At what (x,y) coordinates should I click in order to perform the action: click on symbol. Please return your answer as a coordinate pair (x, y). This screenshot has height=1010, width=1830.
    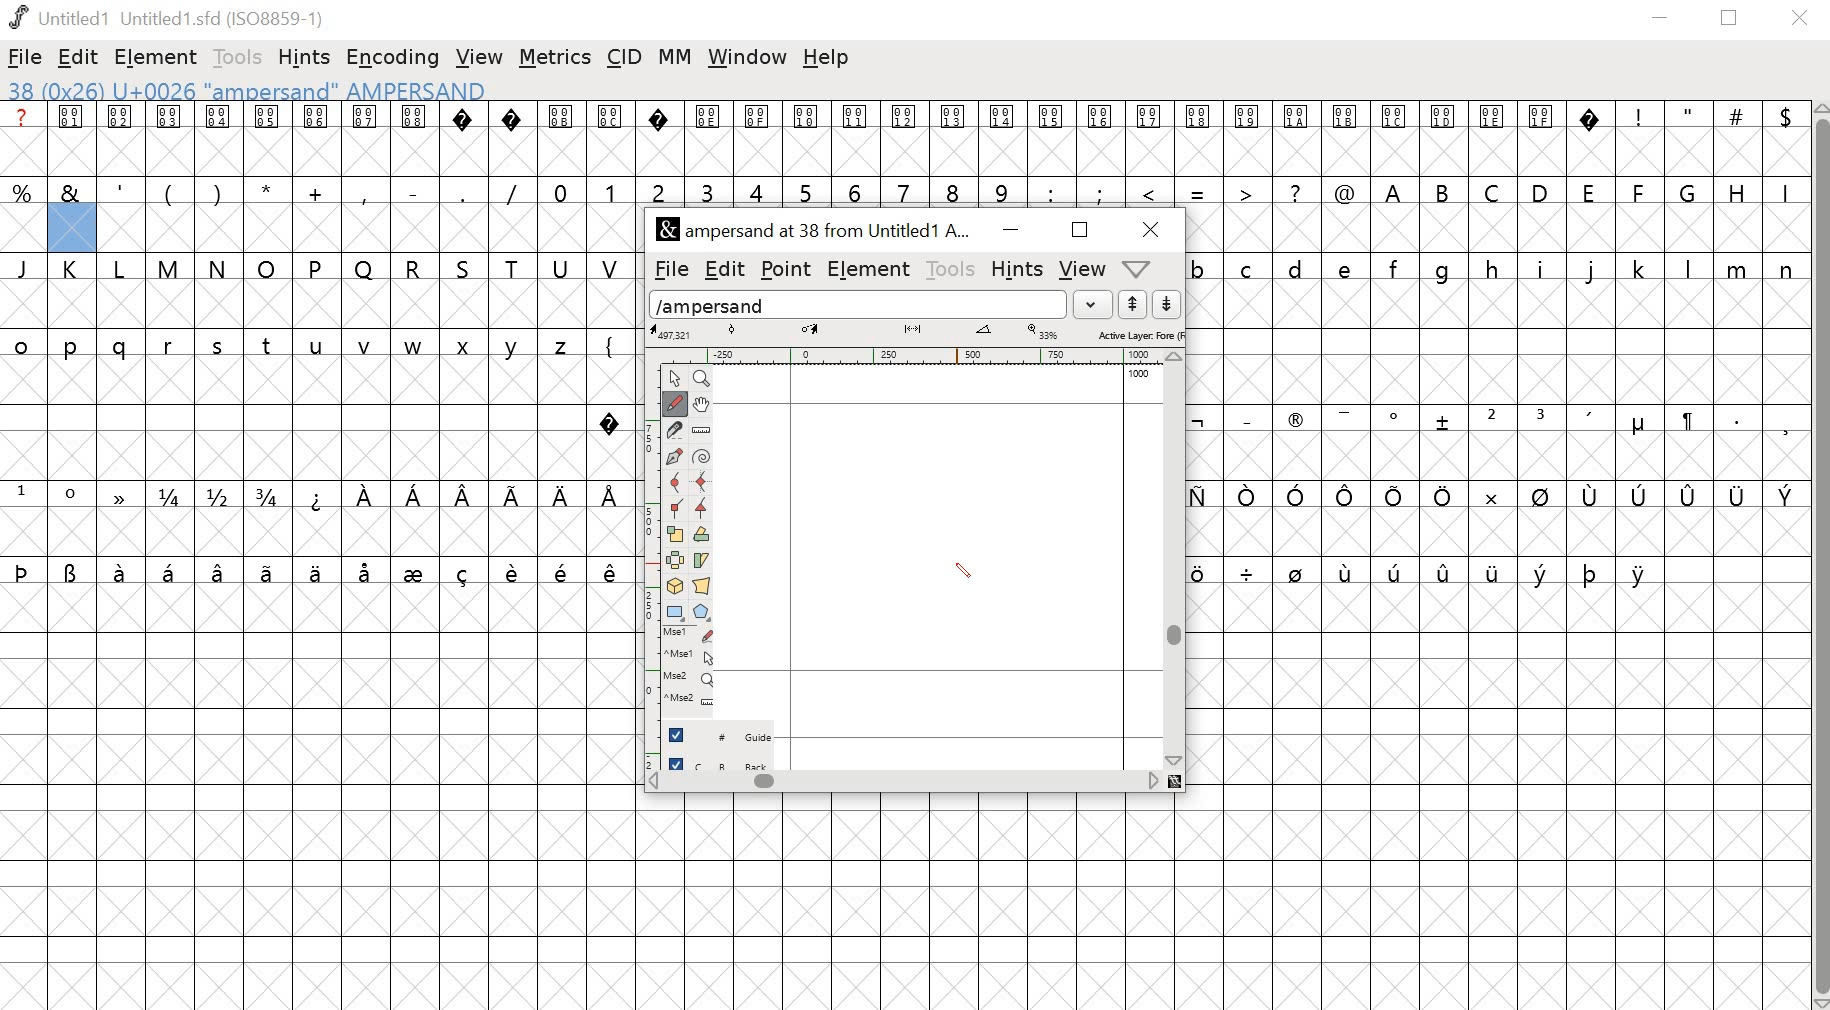
    Looking at the image, I should click on (1444, 421).